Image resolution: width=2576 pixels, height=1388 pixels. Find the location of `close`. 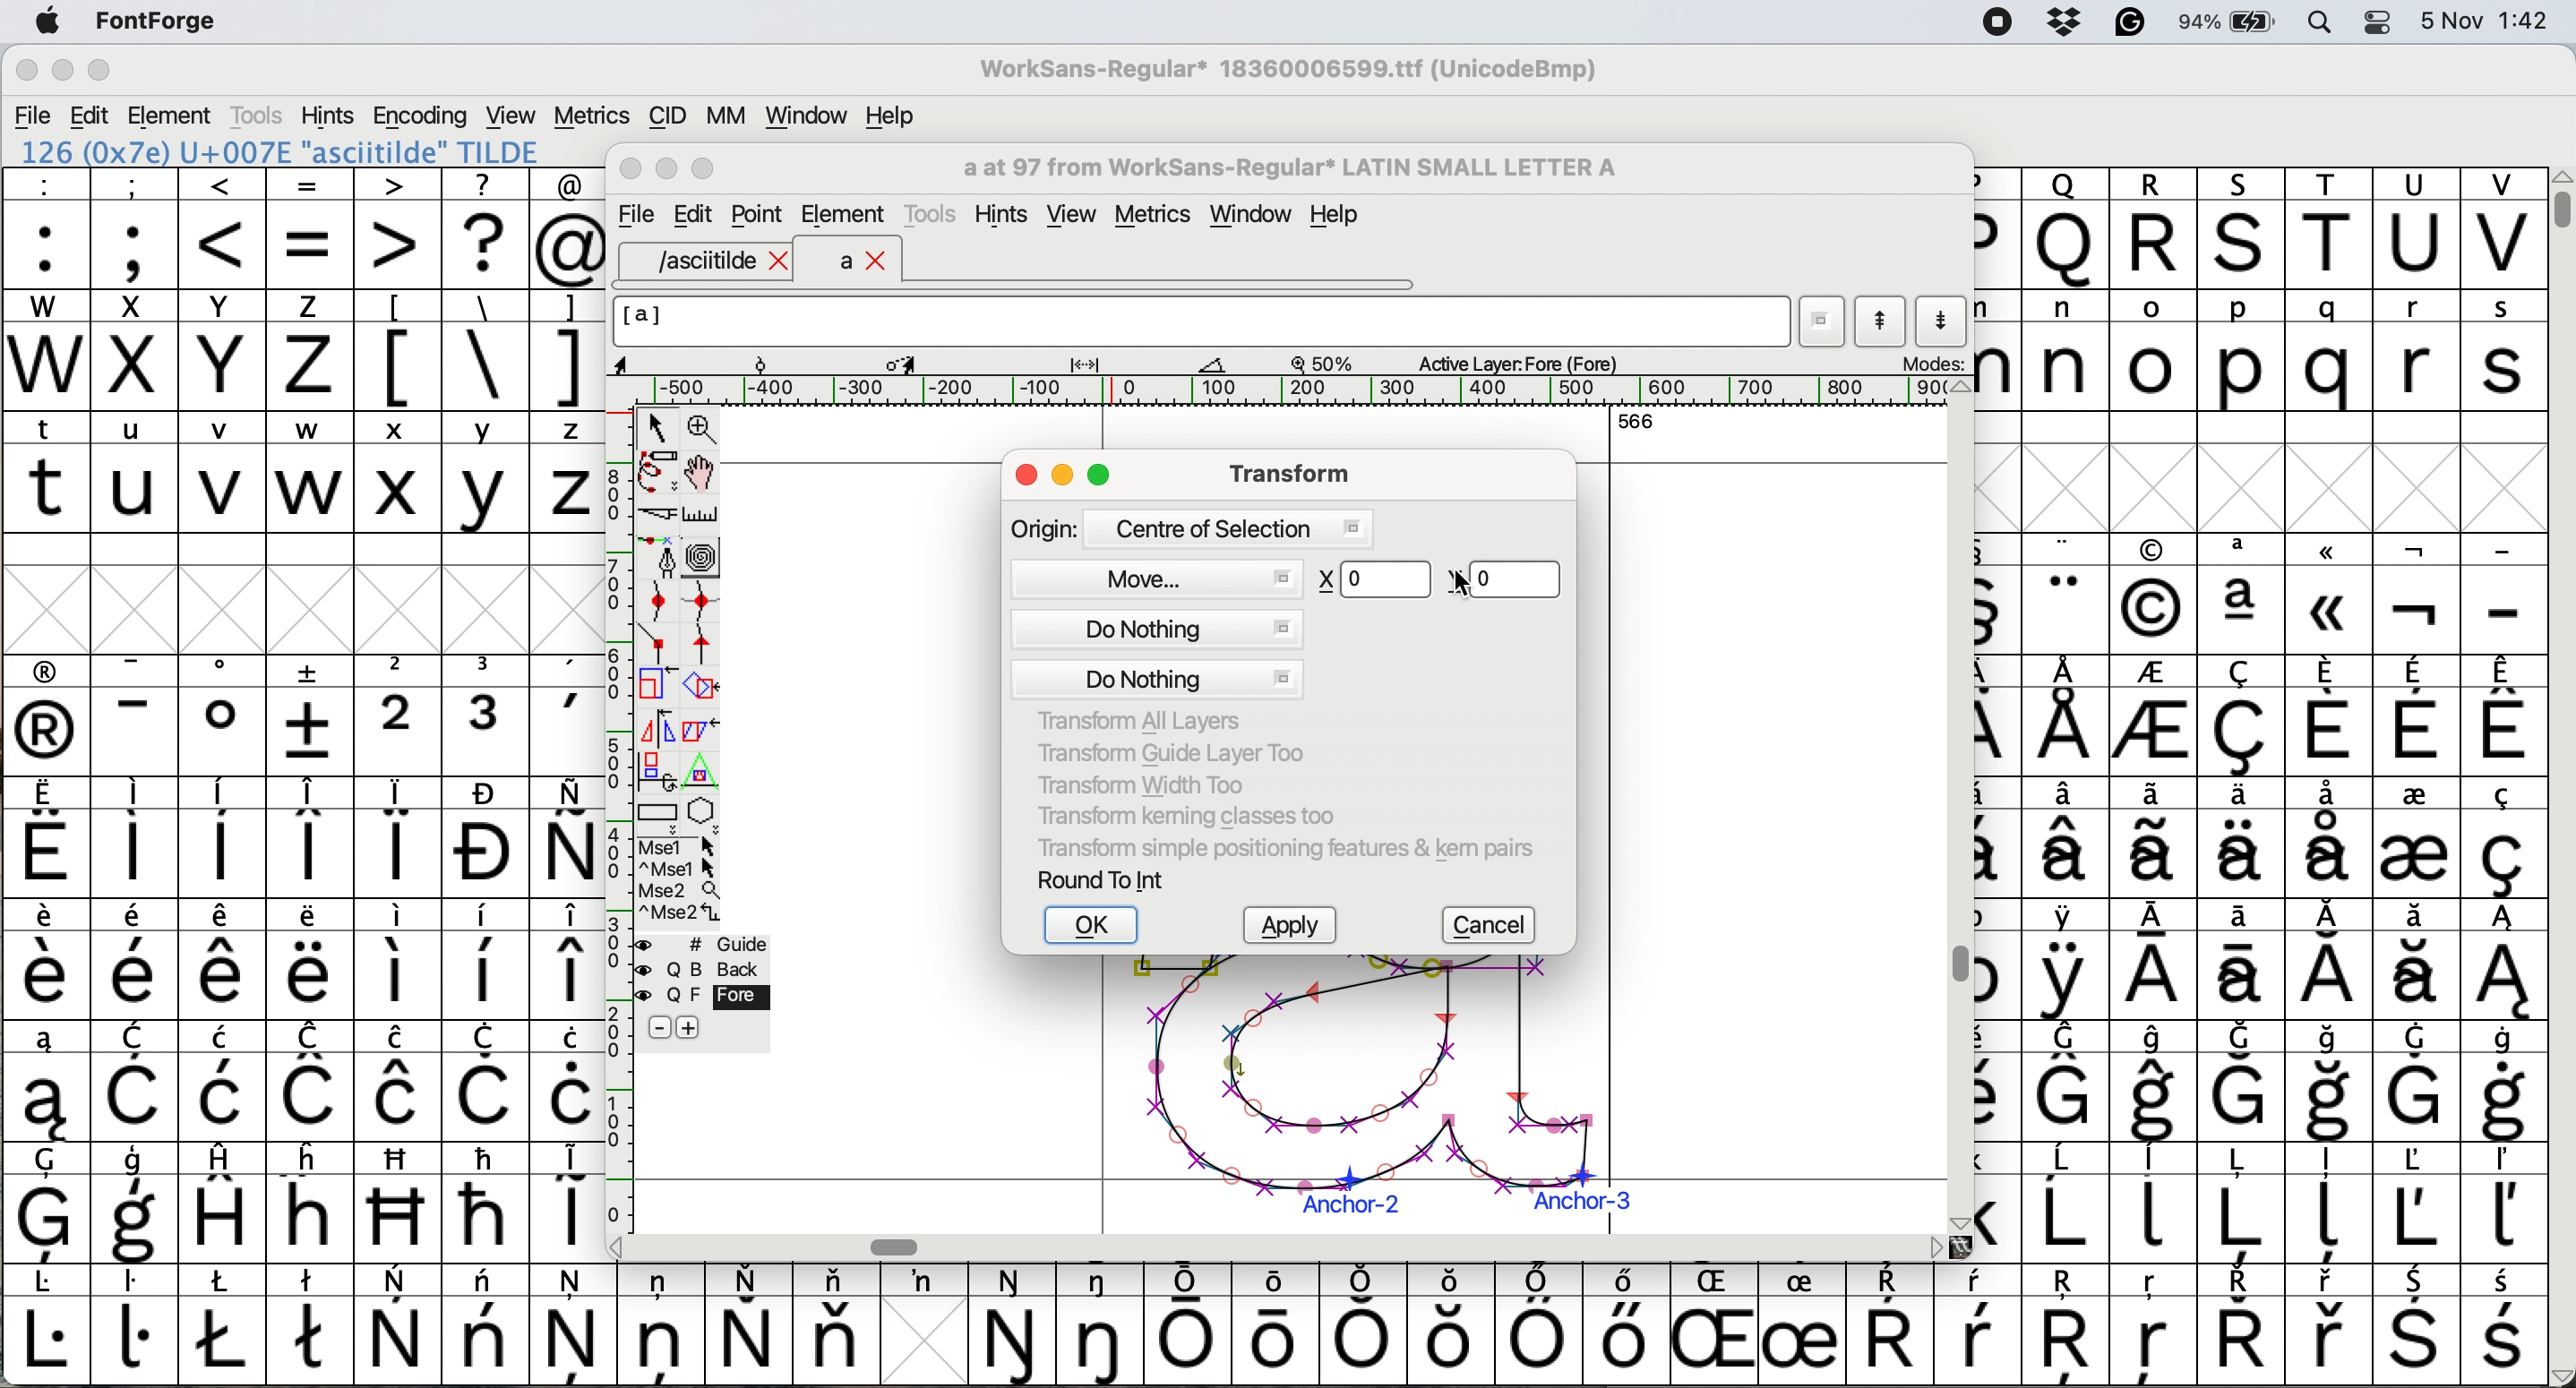

close is located at coordinates (1026, 477).